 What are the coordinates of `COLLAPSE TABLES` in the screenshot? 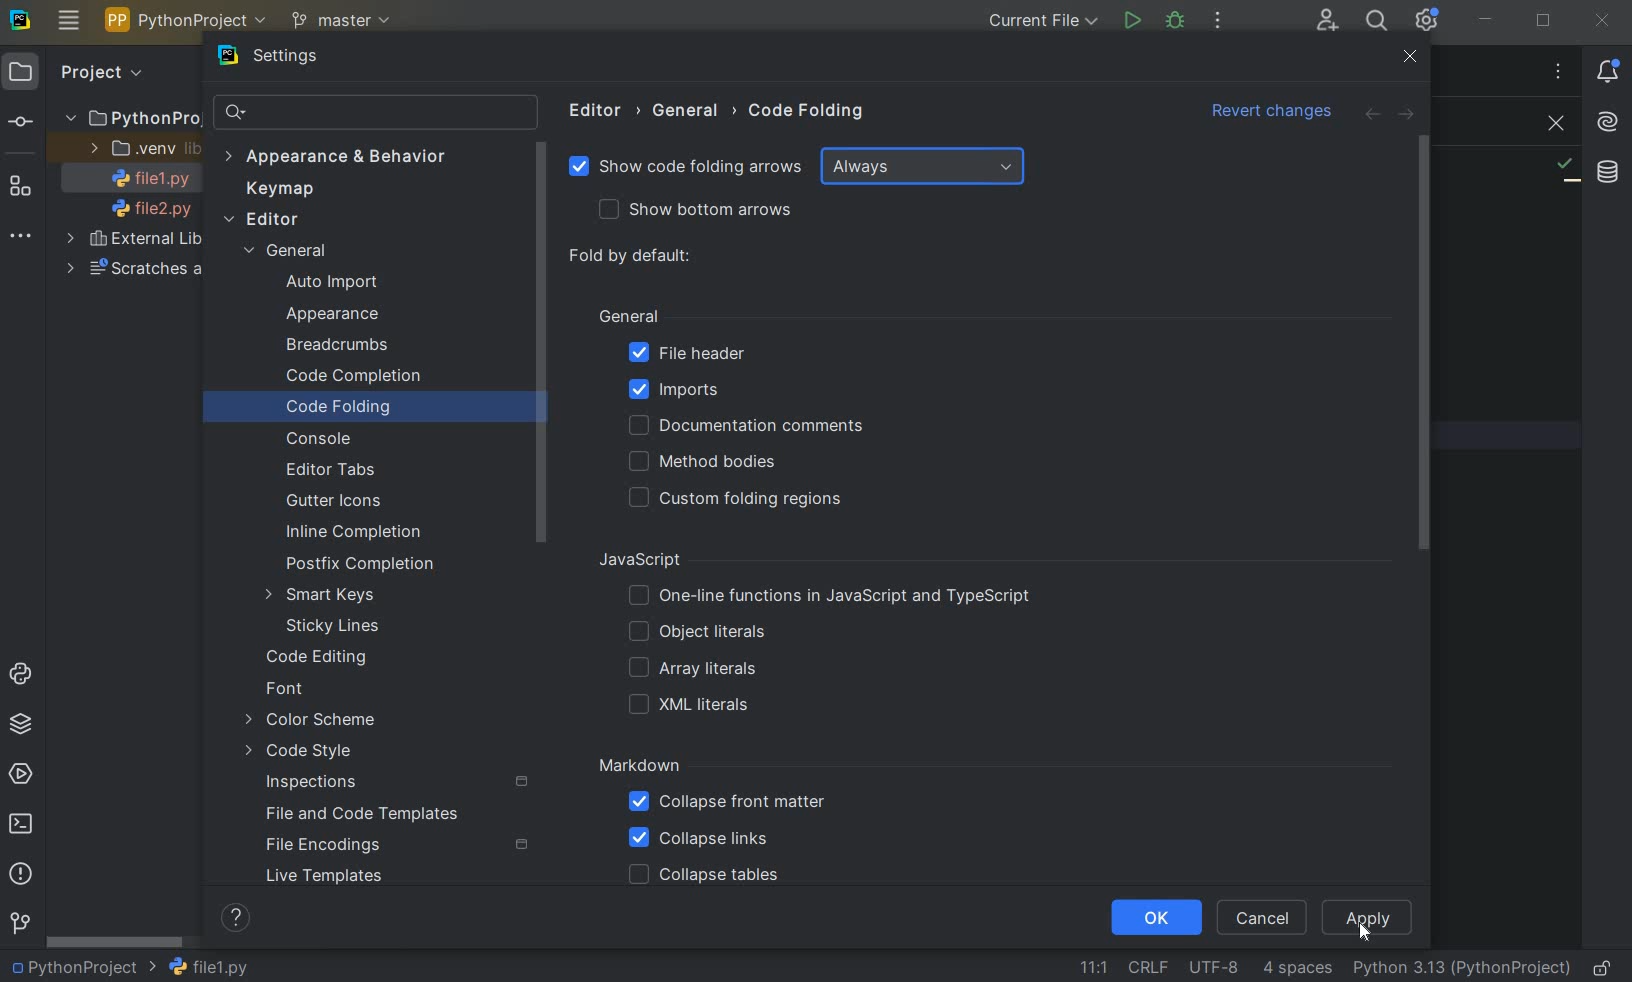 It's located at (703, 876).